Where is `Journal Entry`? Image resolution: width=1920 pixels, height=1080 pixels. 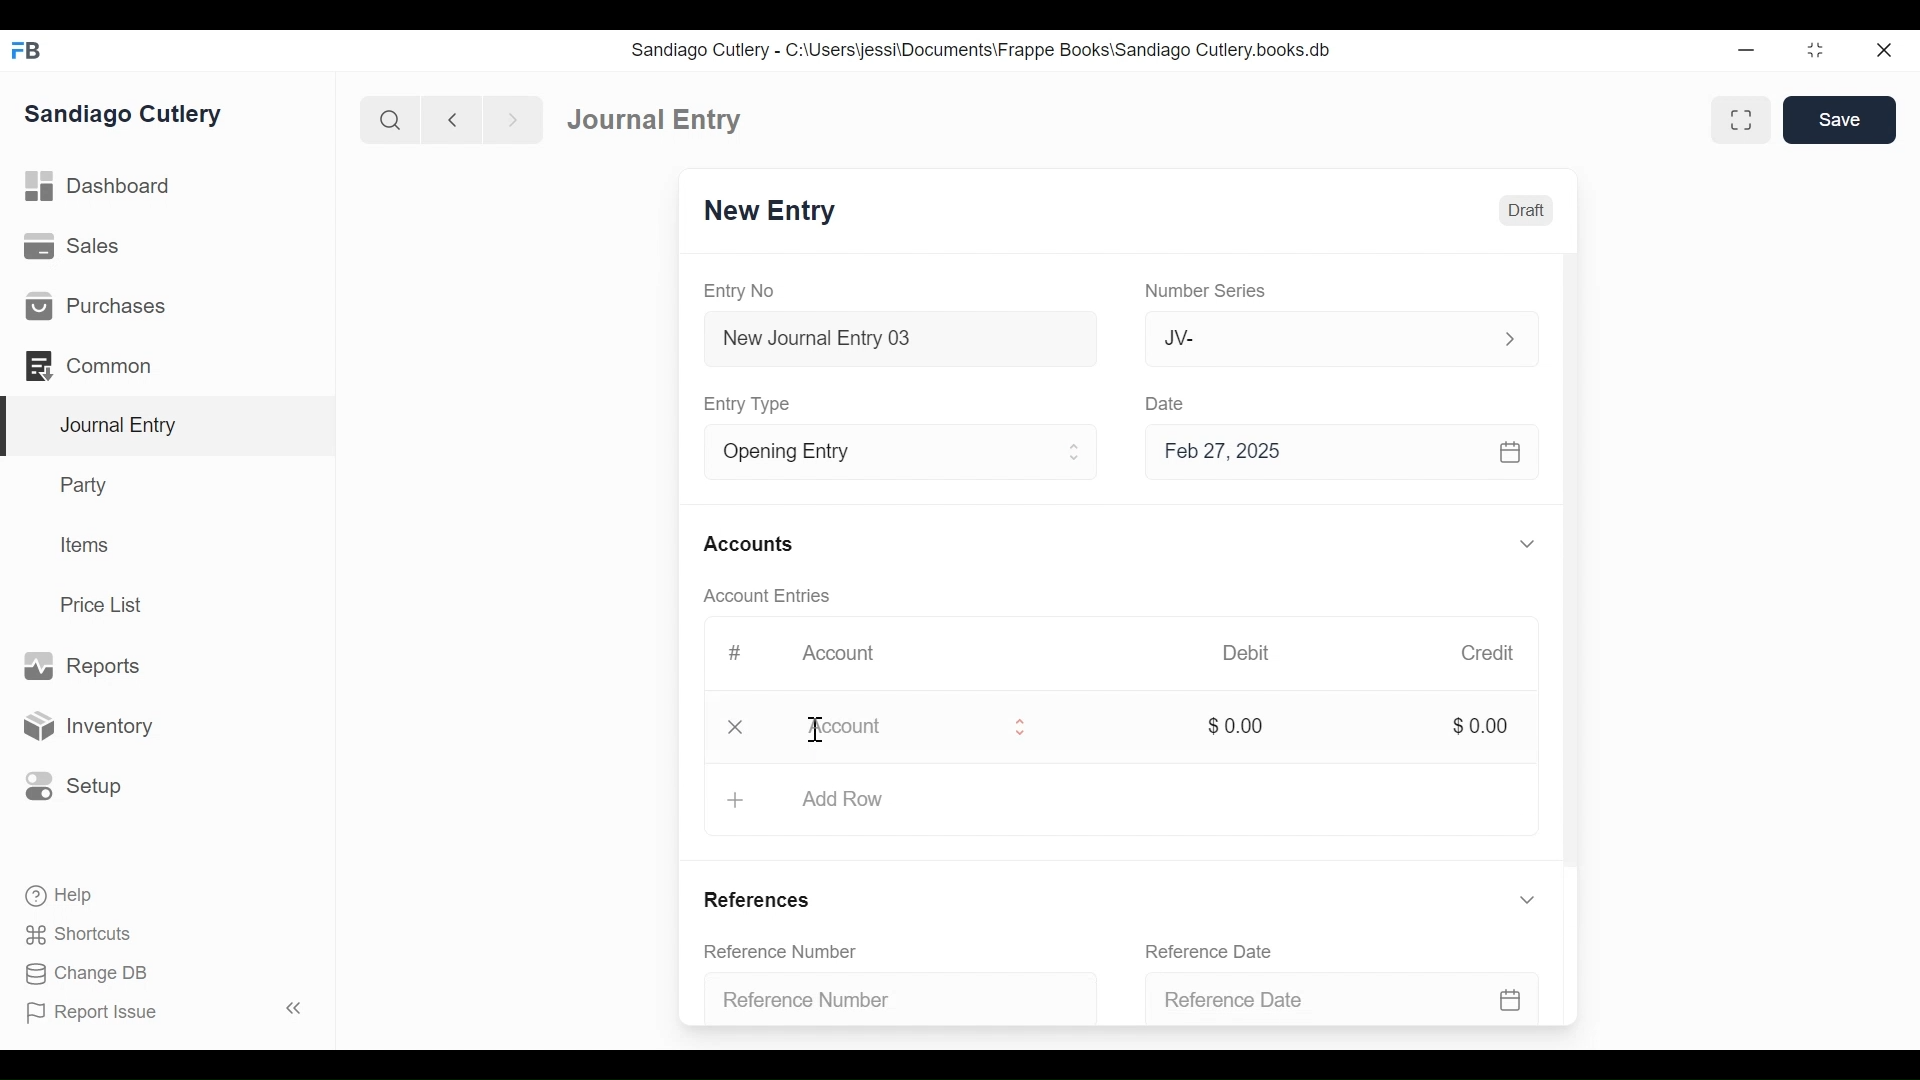 Journal Entry is located at coordinates (657, 120).